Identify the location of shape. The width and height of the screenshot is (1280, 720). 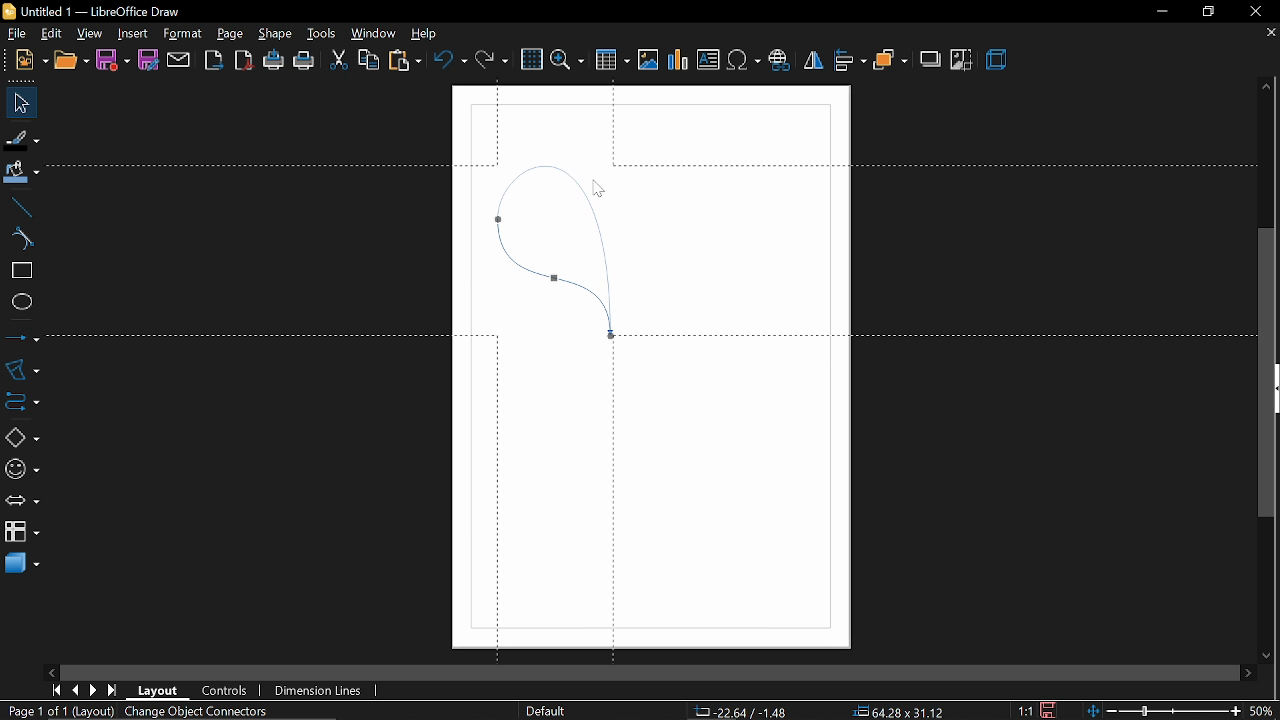
(272, 33).